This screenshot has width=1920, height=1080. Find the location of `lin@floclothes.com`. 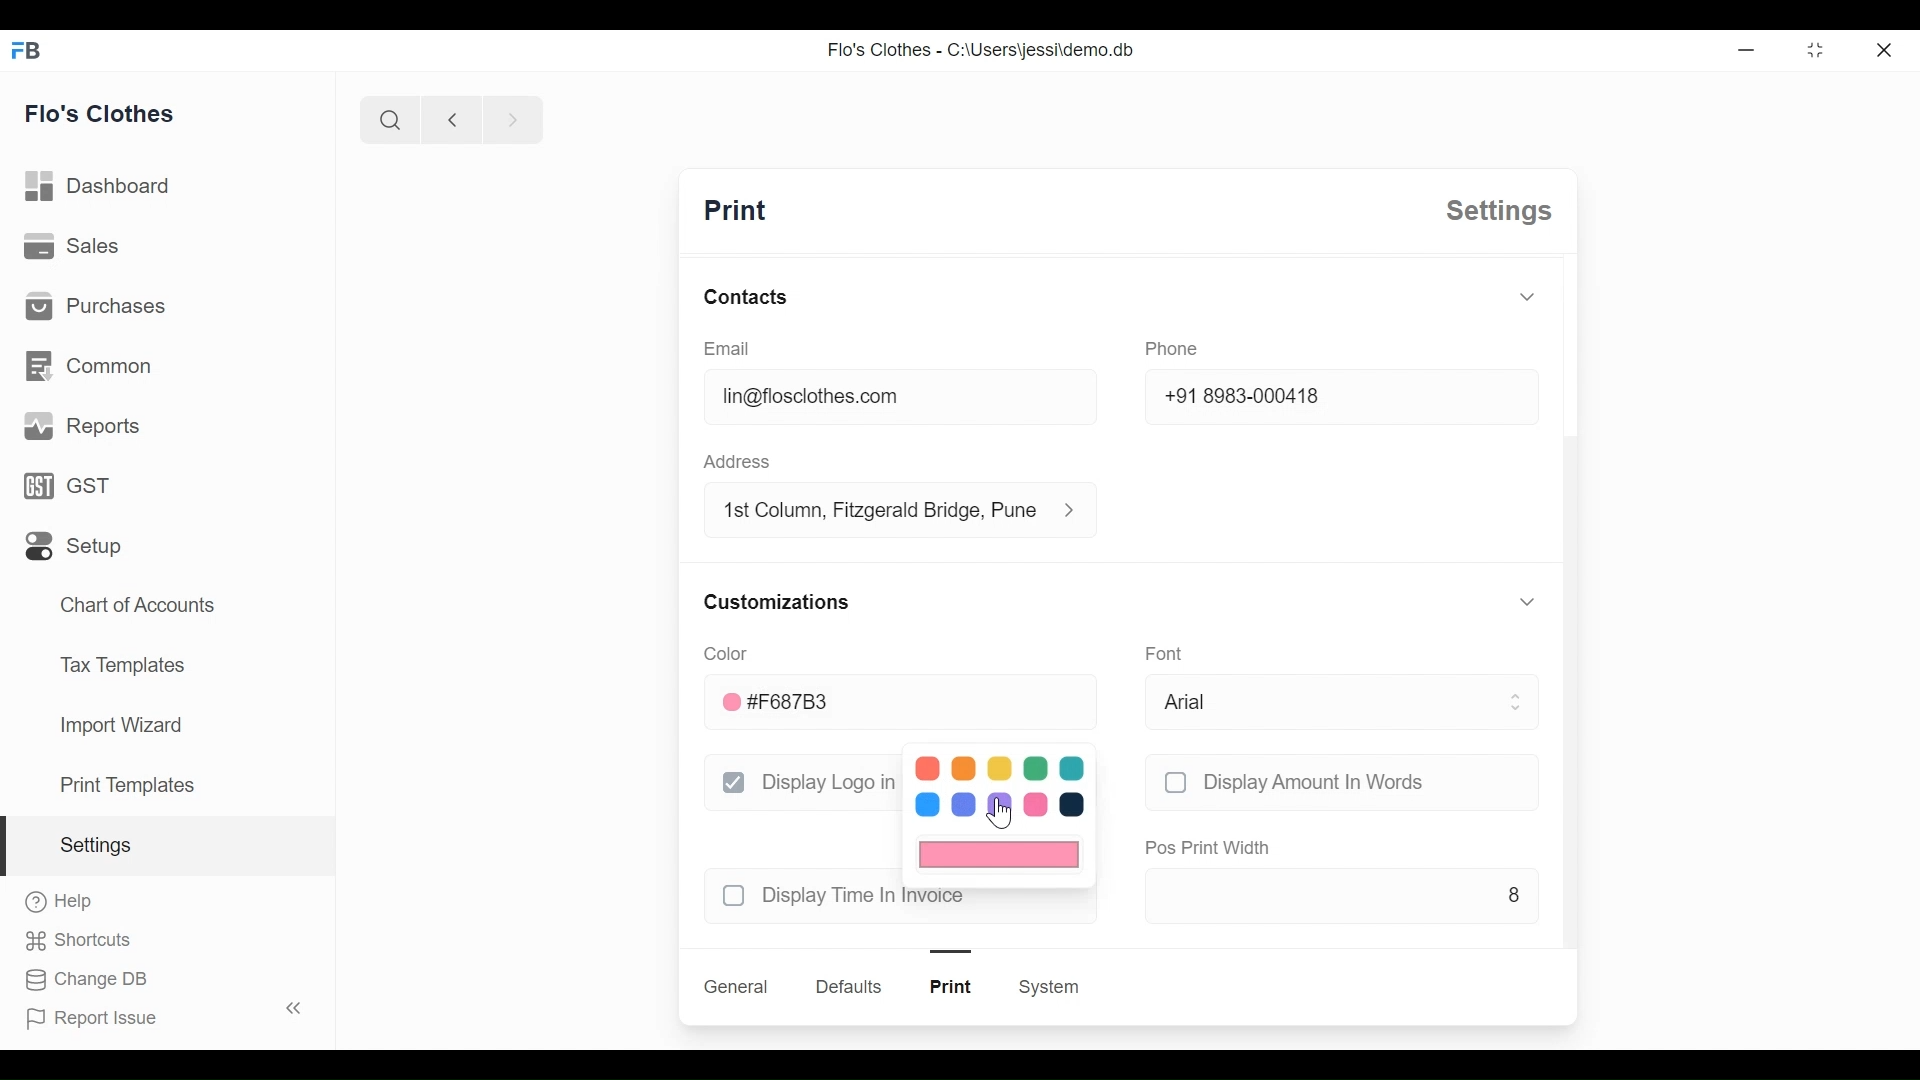

lin@floclothes.com is located at coordinates (902, 396).